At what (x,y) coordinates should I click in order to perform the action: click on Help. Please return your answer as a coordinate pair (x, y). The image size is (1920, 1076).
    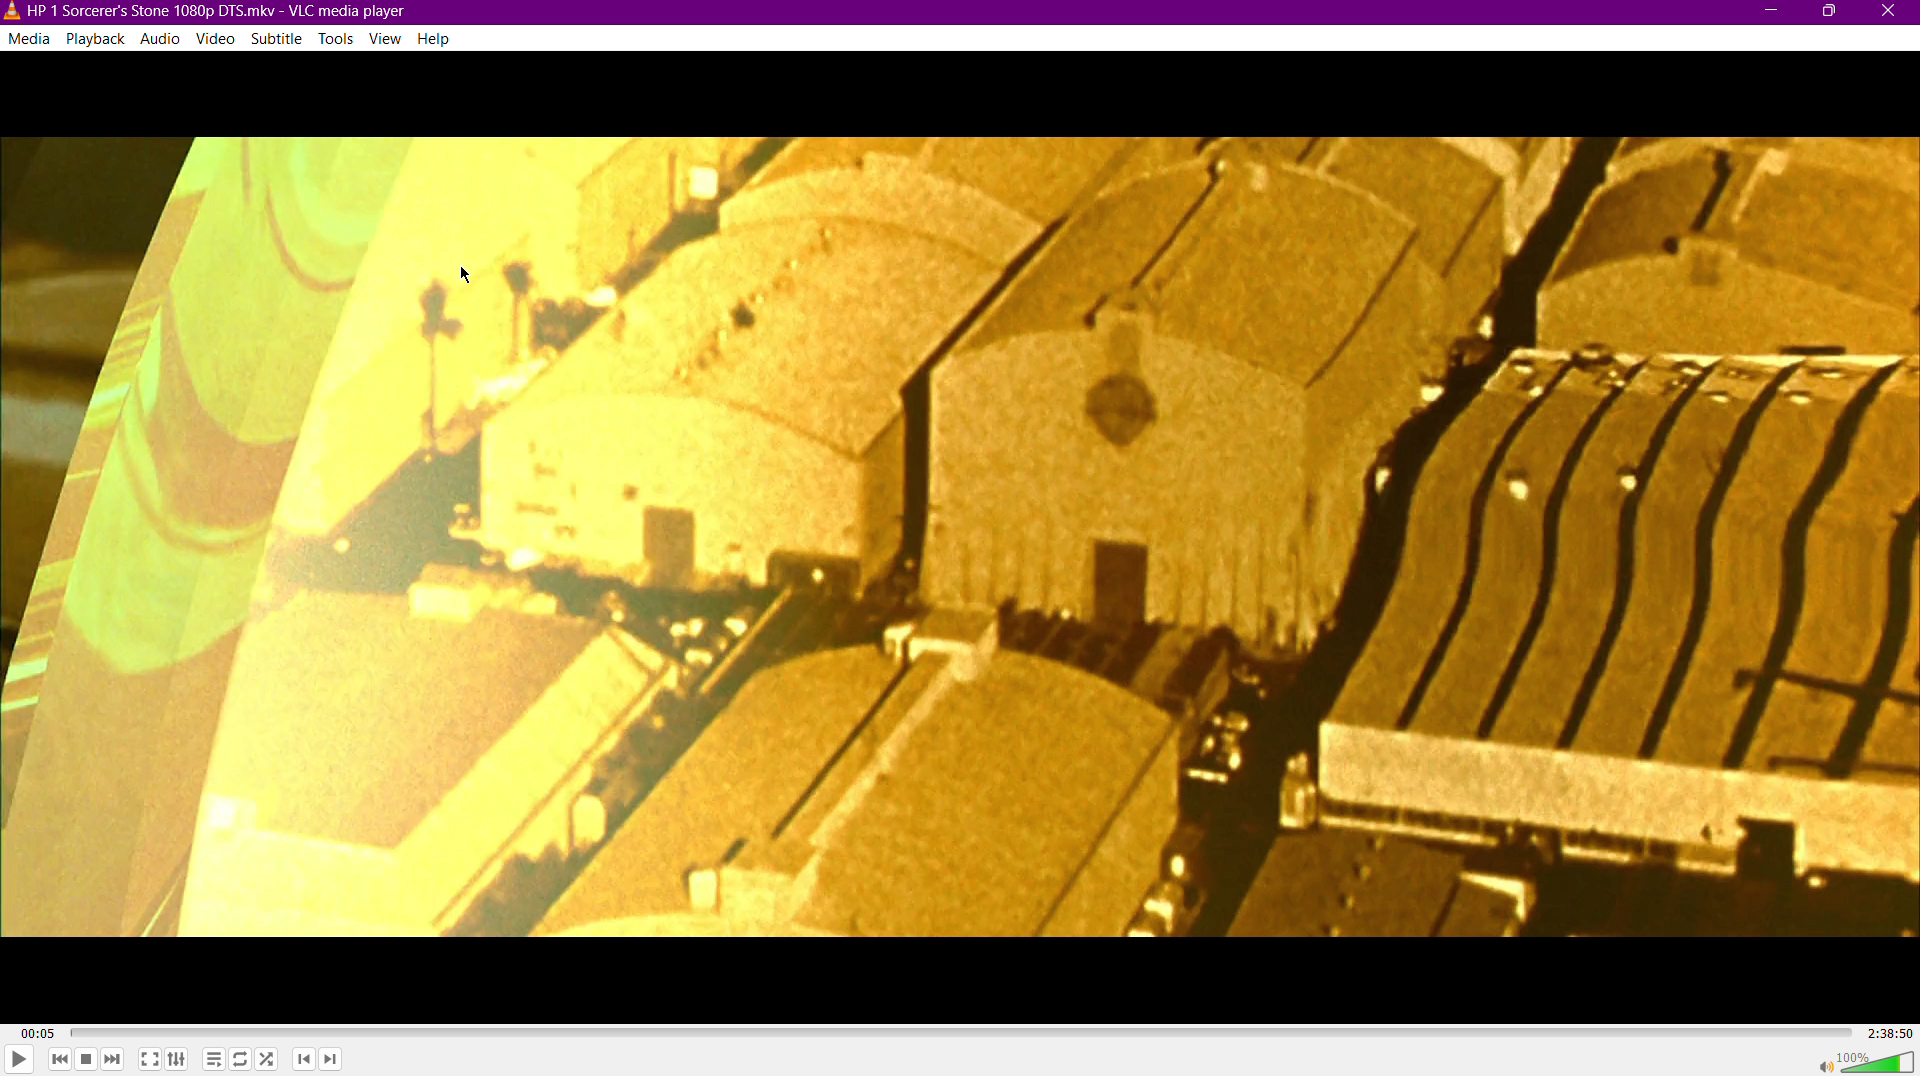
    Looking at the image, I should click on (435, 38).